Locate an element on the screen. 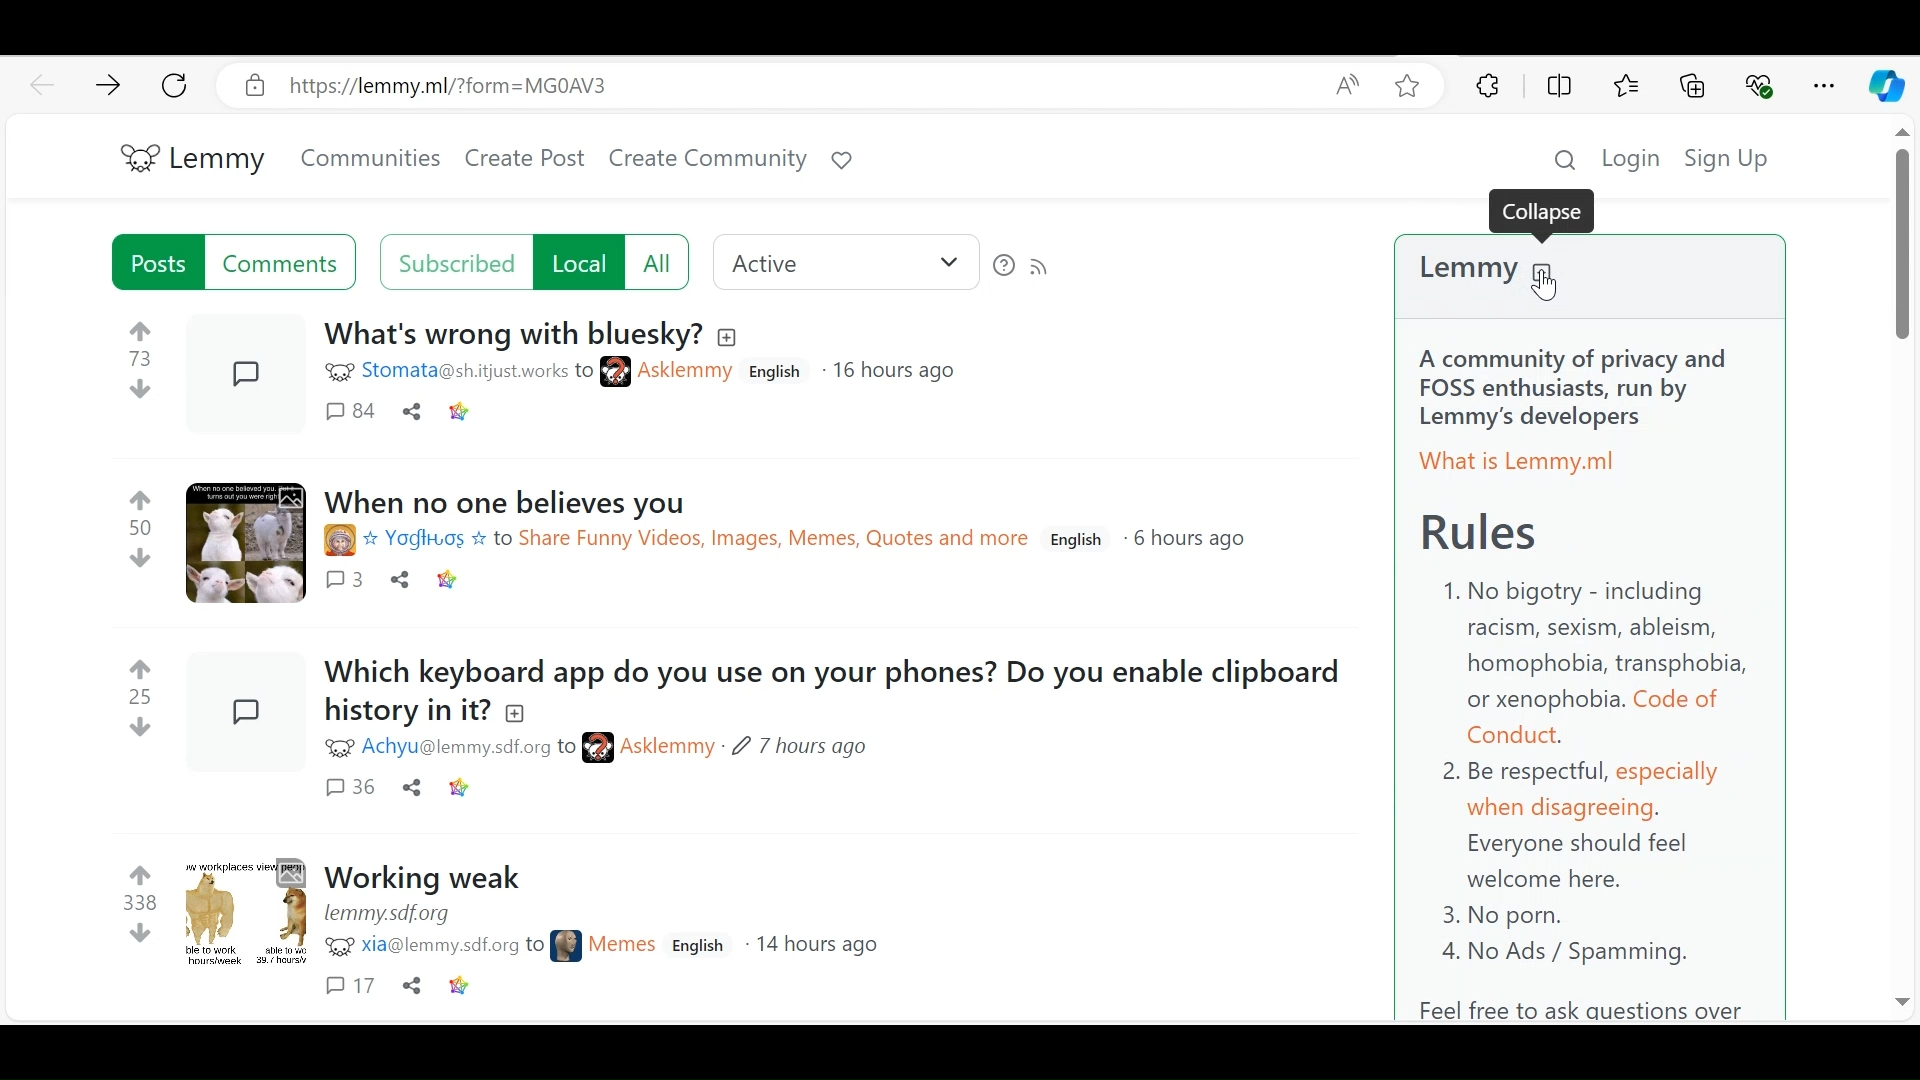 The width and height of the screenshot is (1920, 1080). RSS is located at coordinates (1041, 266).